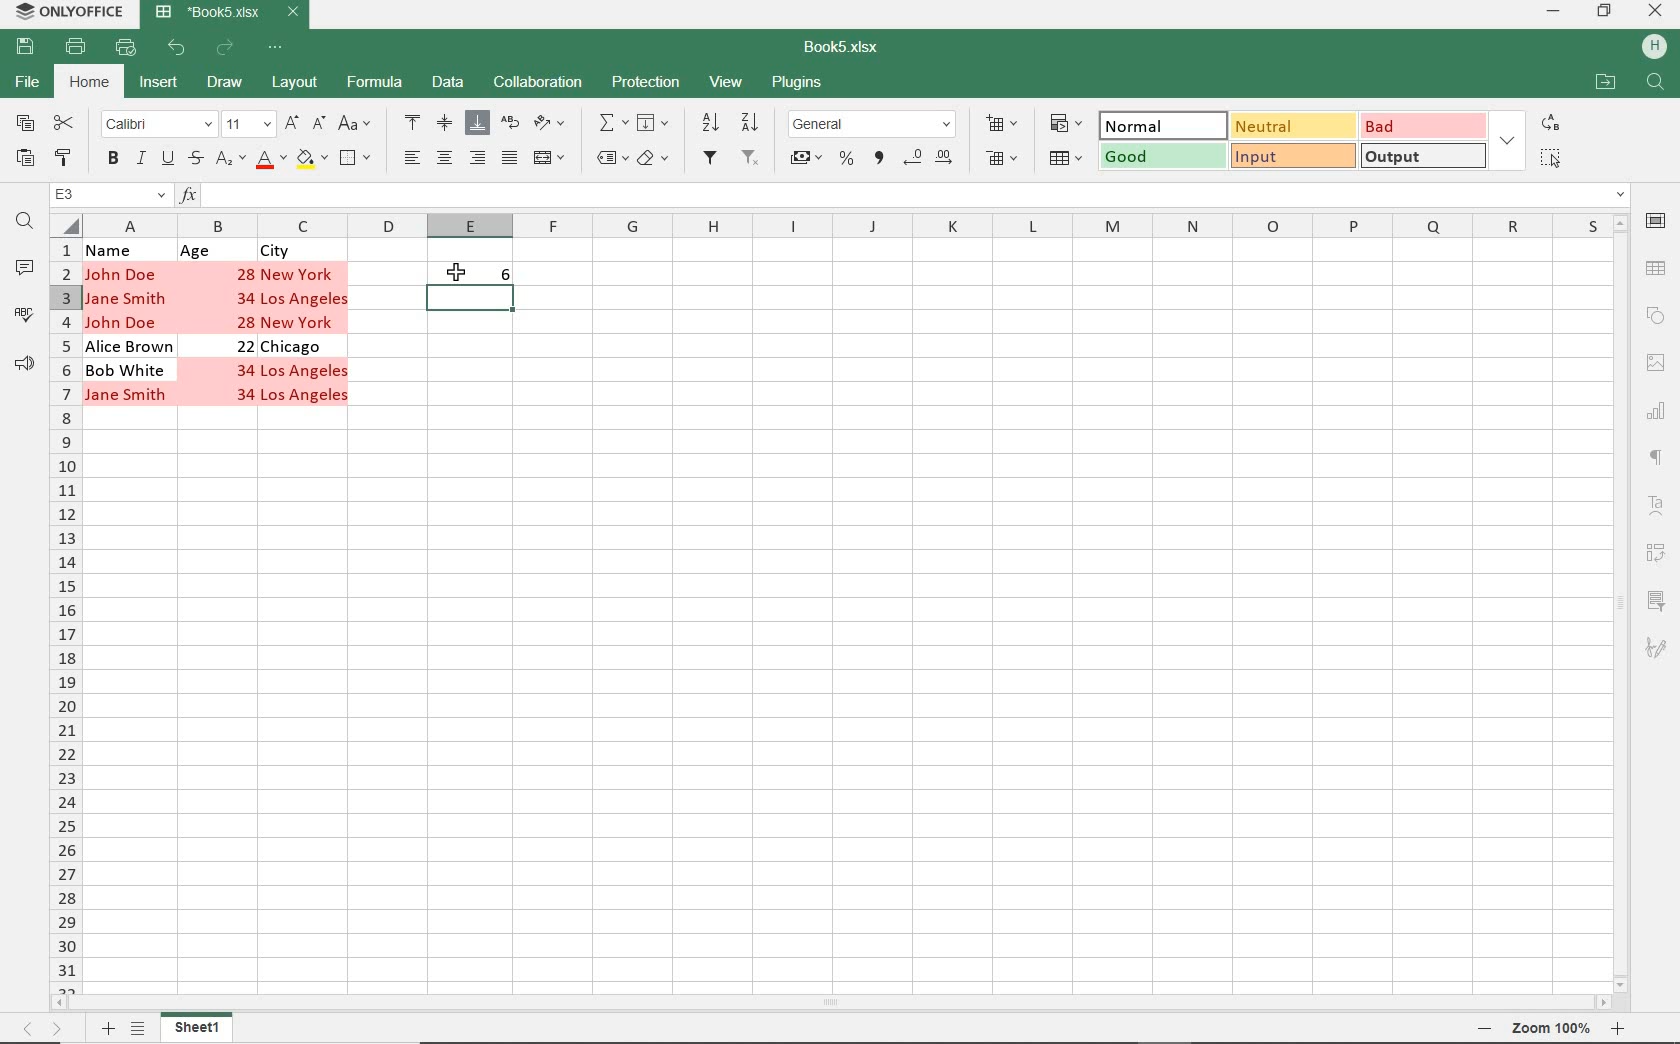 The width and height of the screenshot is (1680, 1044). I want to click on INCREMENT FONT SIZE, so click(292, 124).